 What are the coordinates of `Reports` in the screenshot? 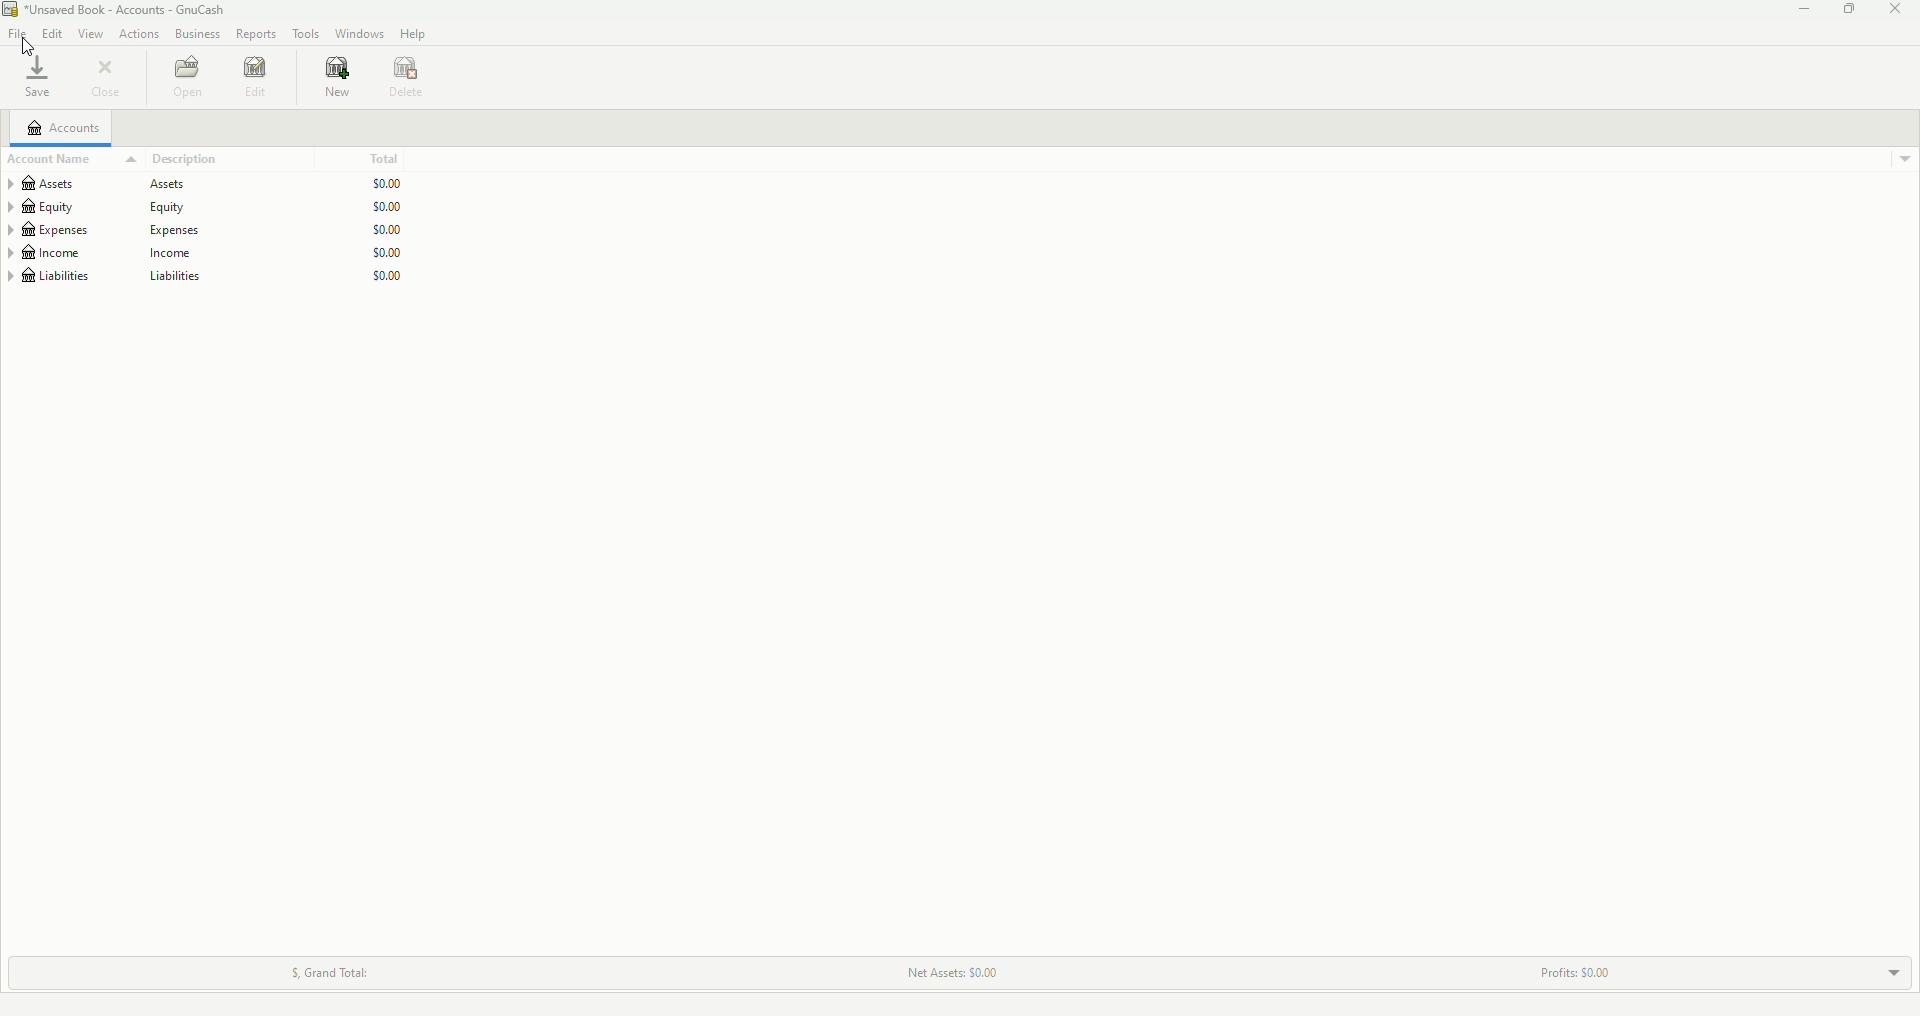 It's located at (257, 36).